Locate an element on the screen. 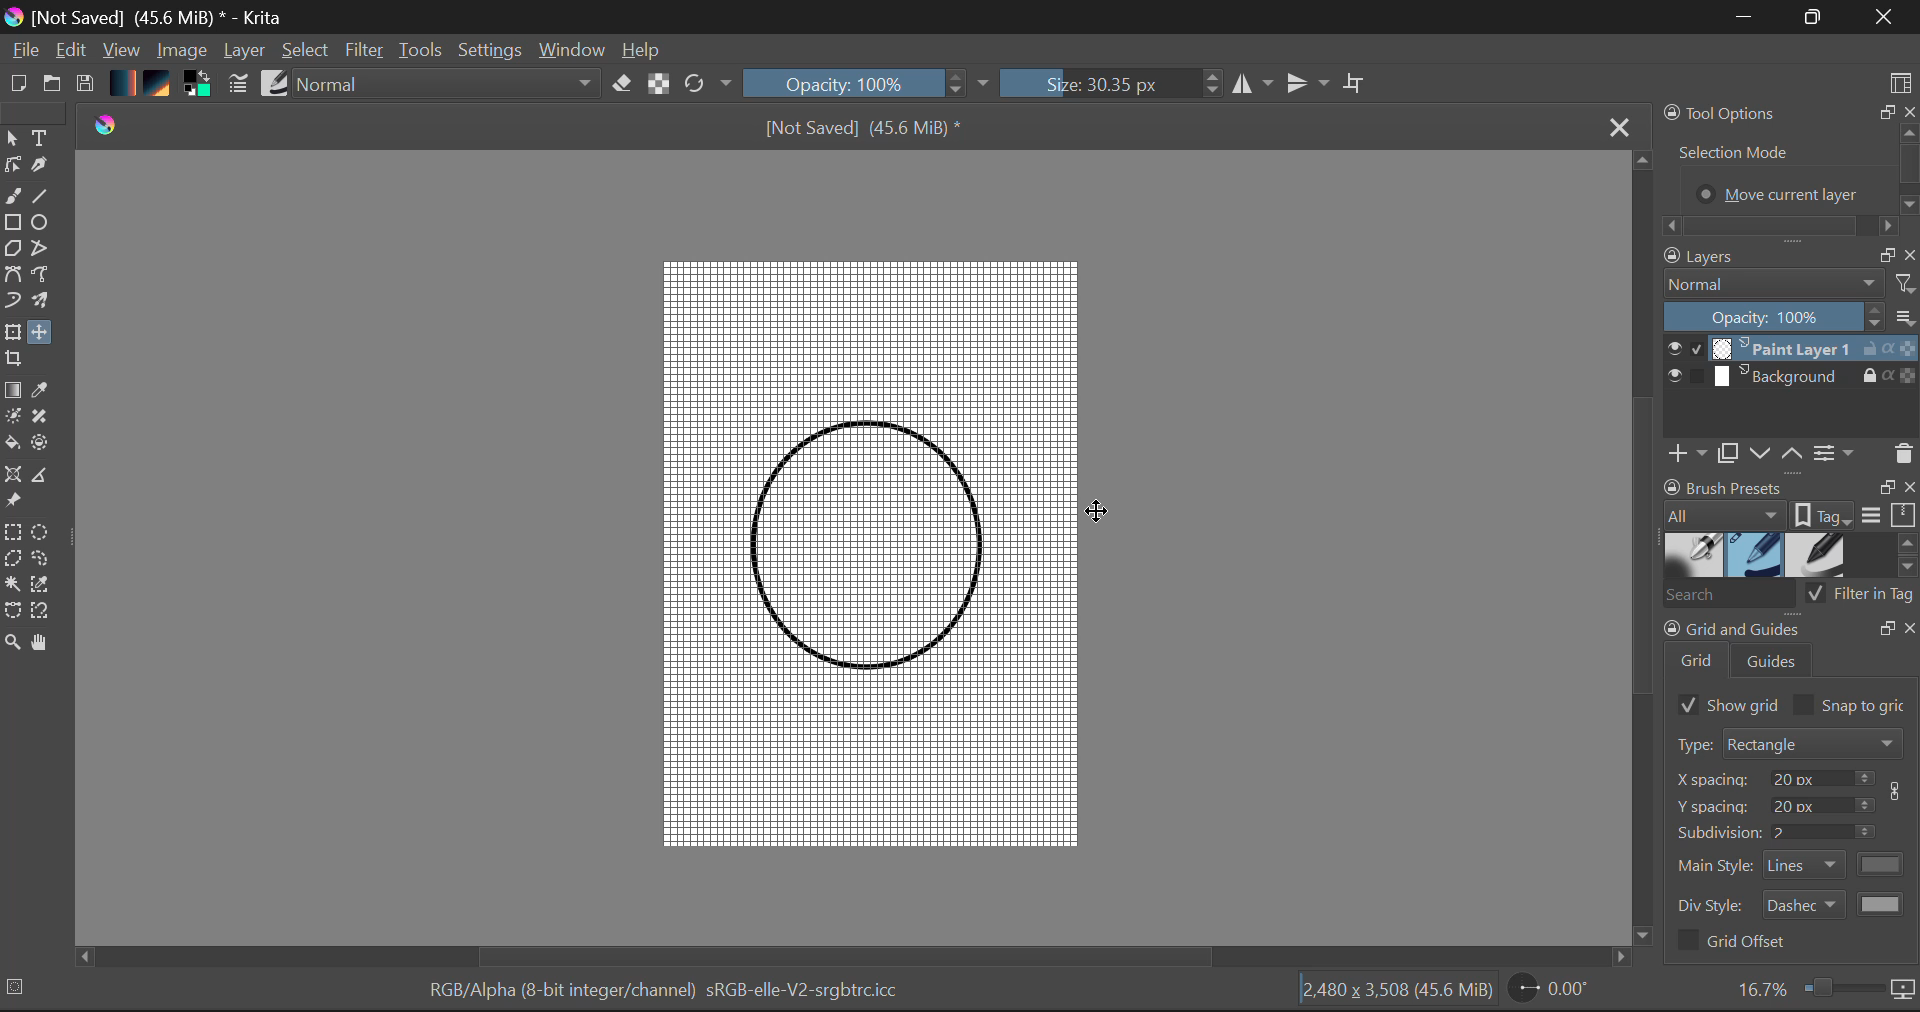  Grid and Guides Docker is located at coordinates (1792, 843).